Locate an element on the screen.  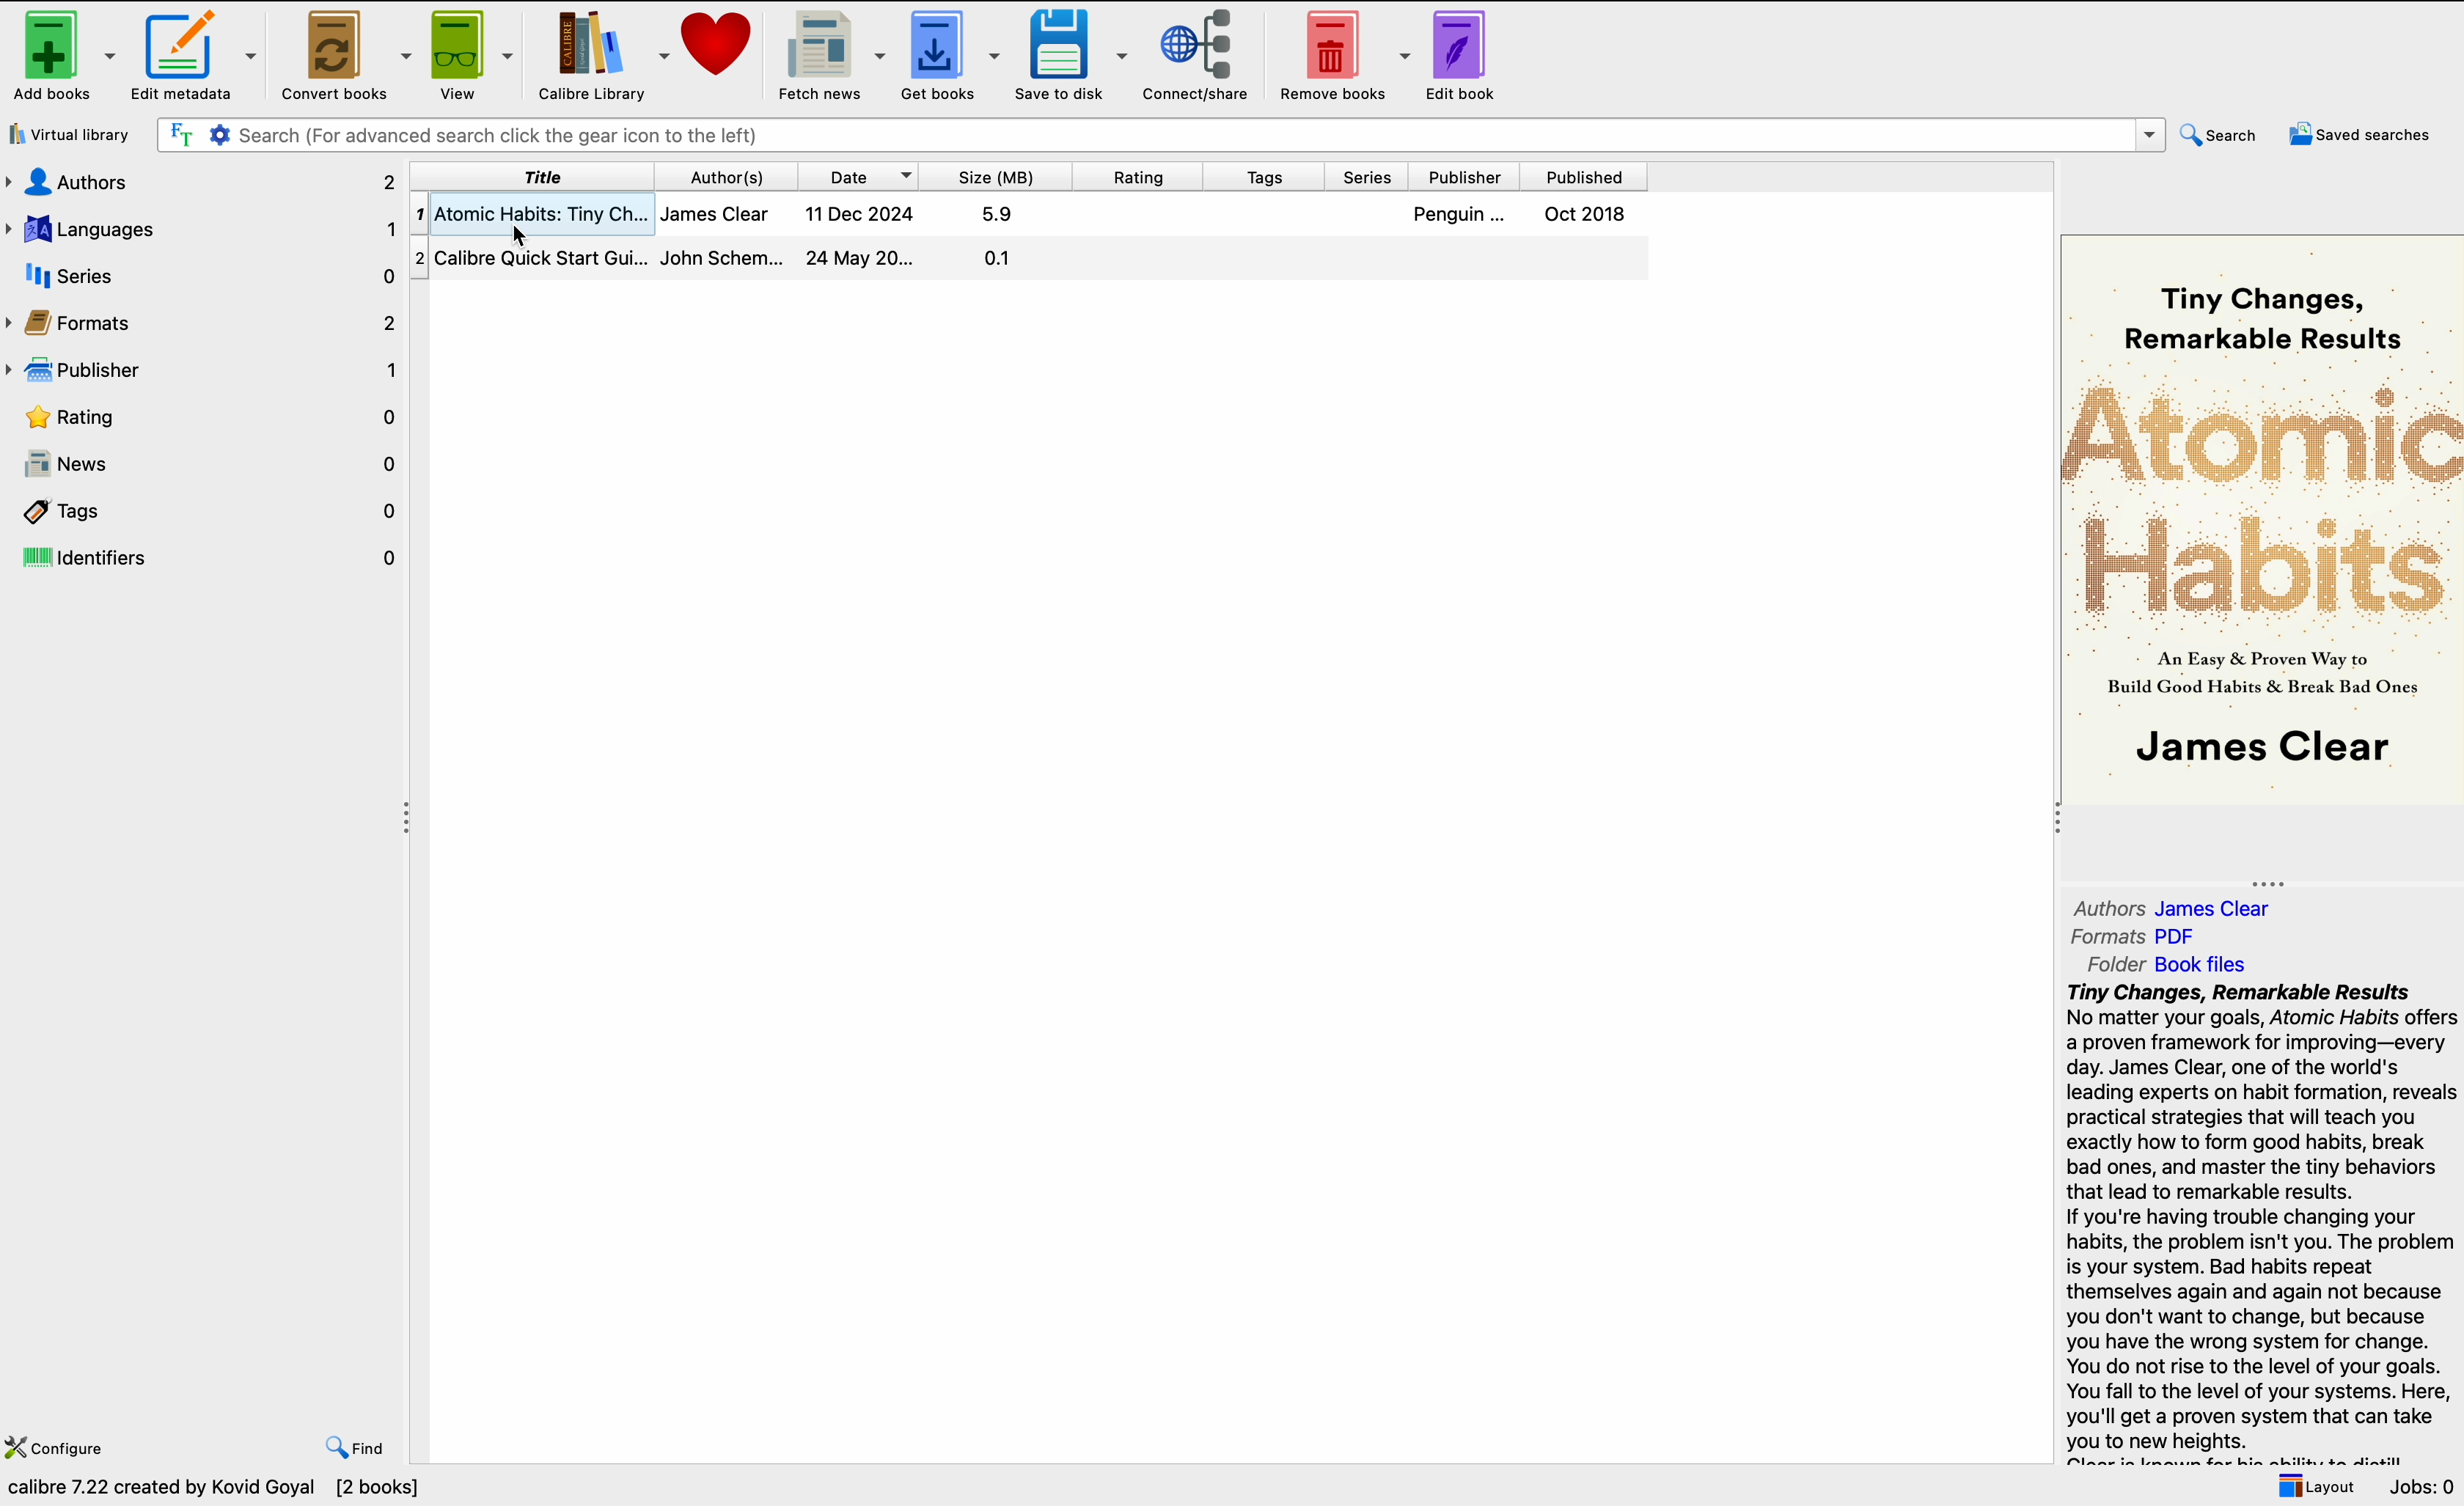
layout is located at coordinates (2314, 1486).